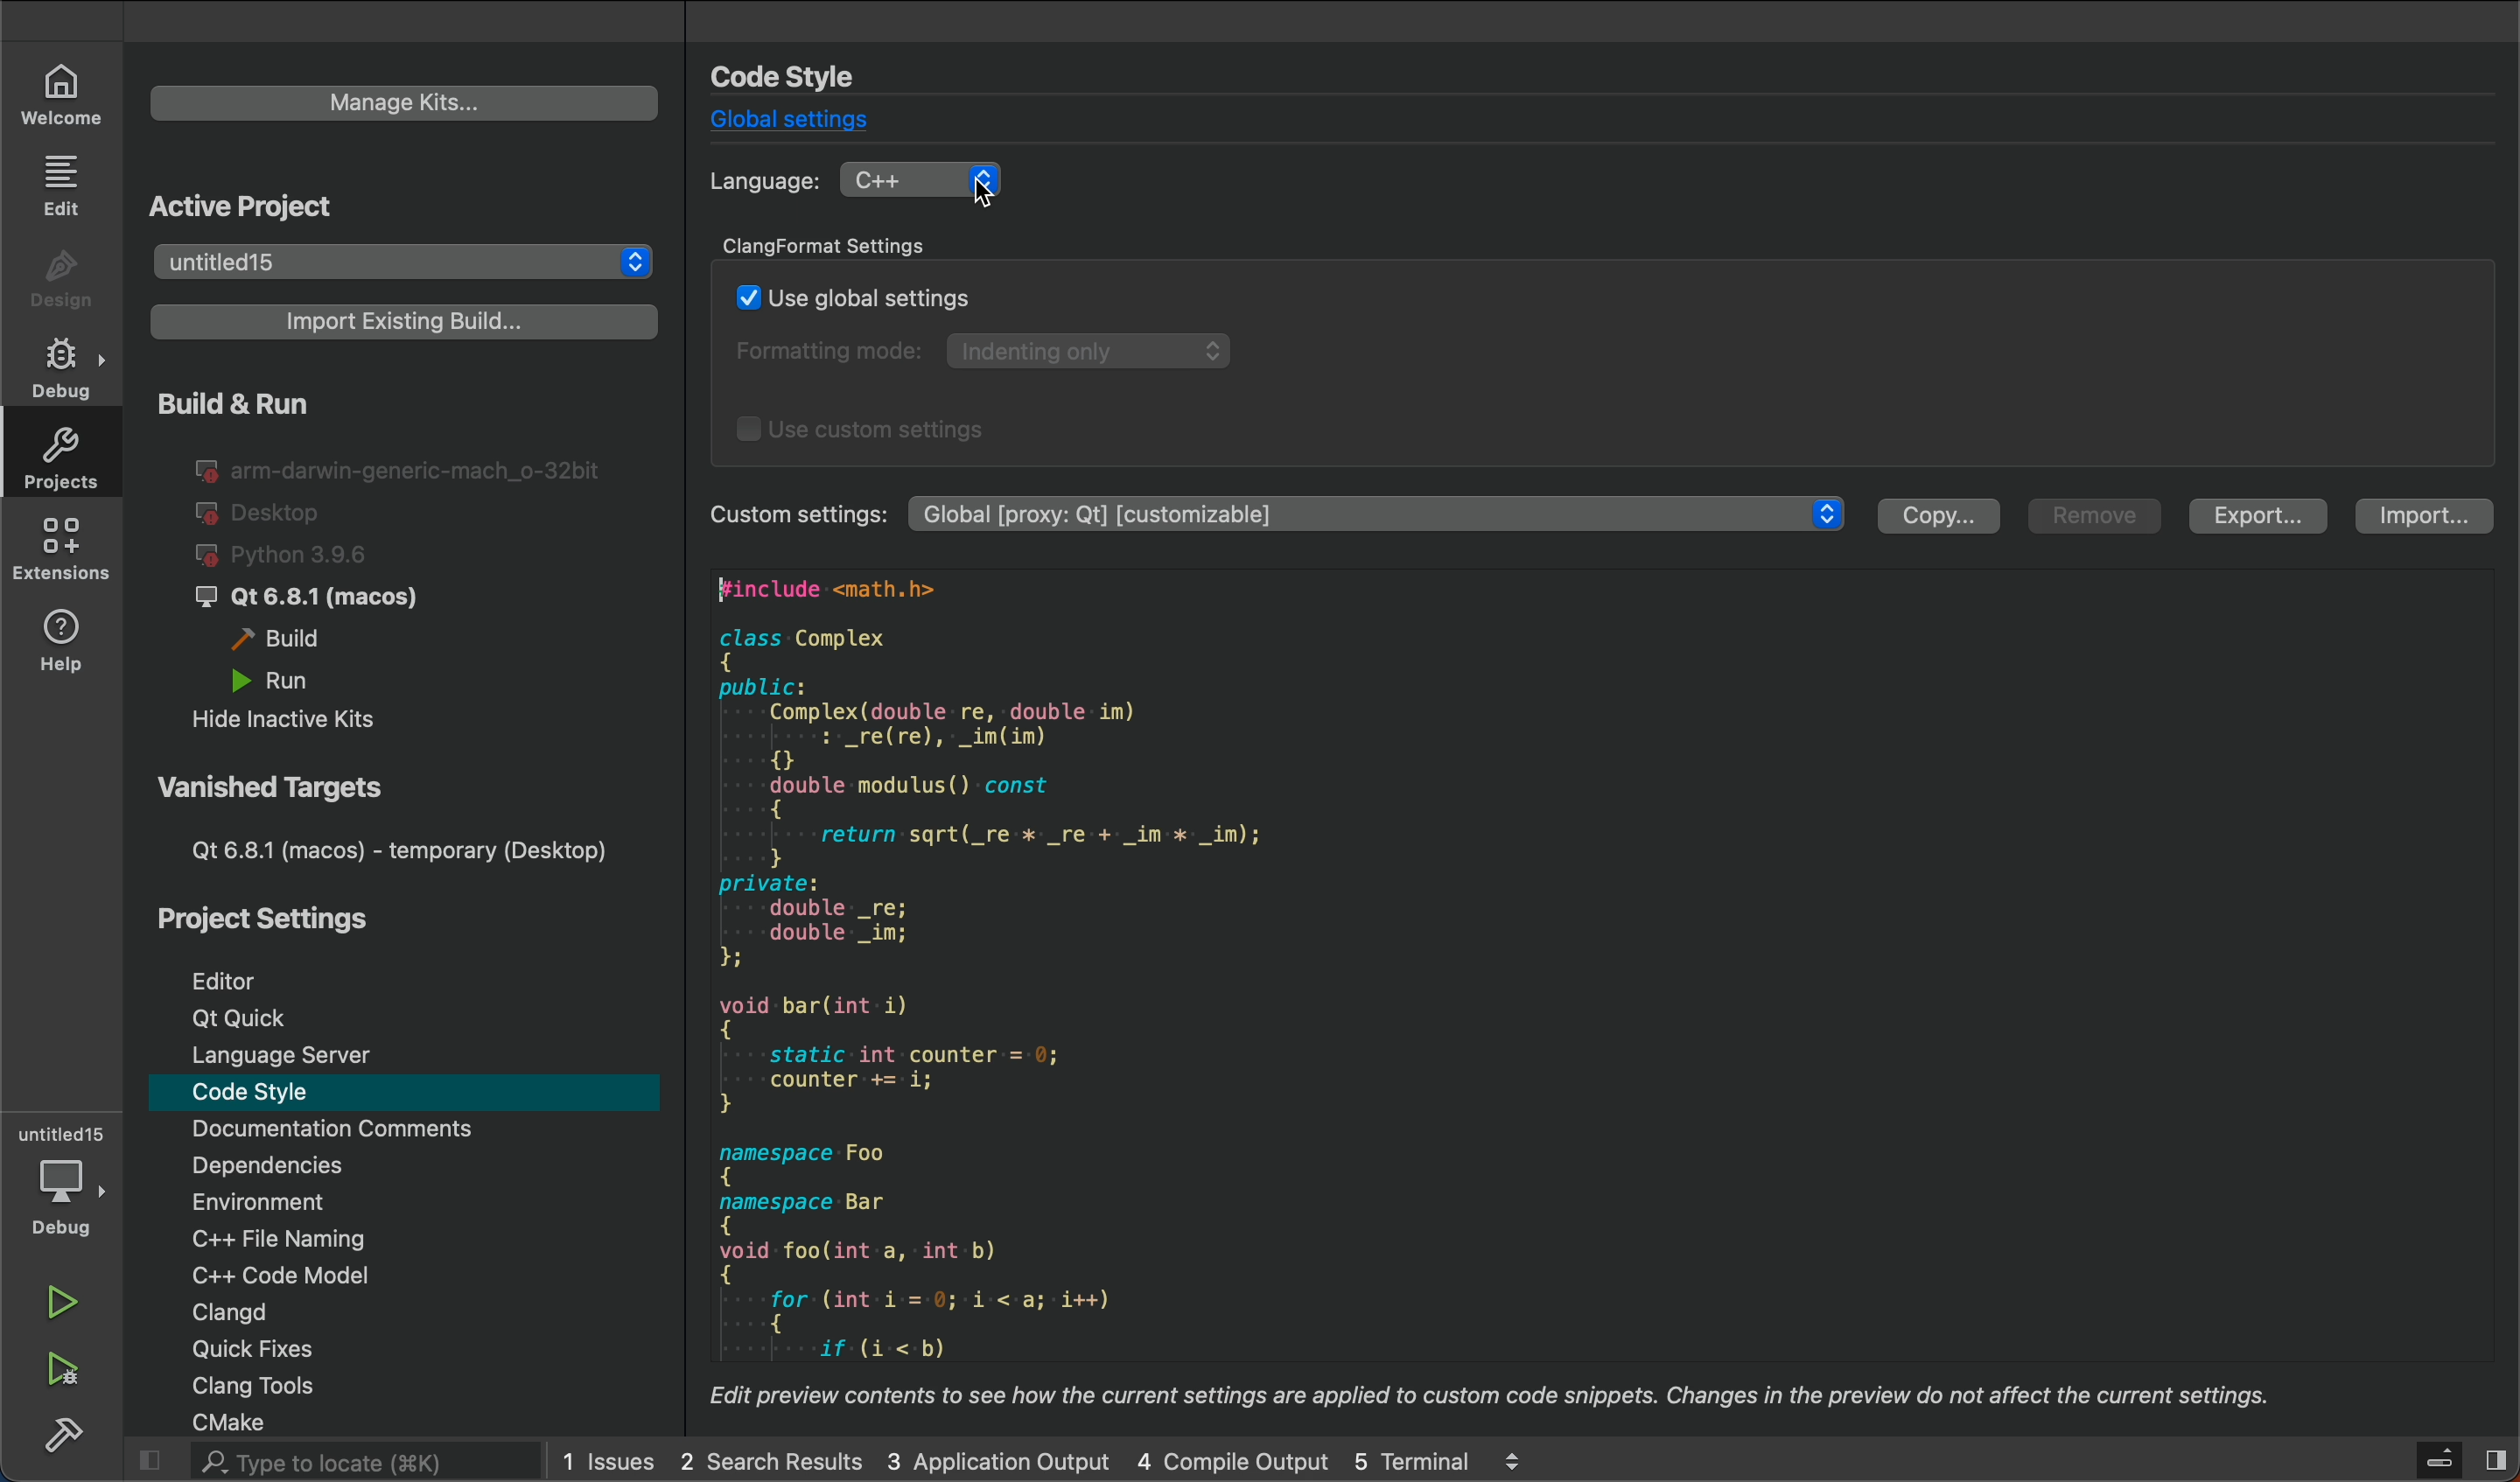 The image size is (2520, 1482). What do you see at coordinates (791, 122) in the screenshot?
I see `global settings` at bounding box center [791, 122].